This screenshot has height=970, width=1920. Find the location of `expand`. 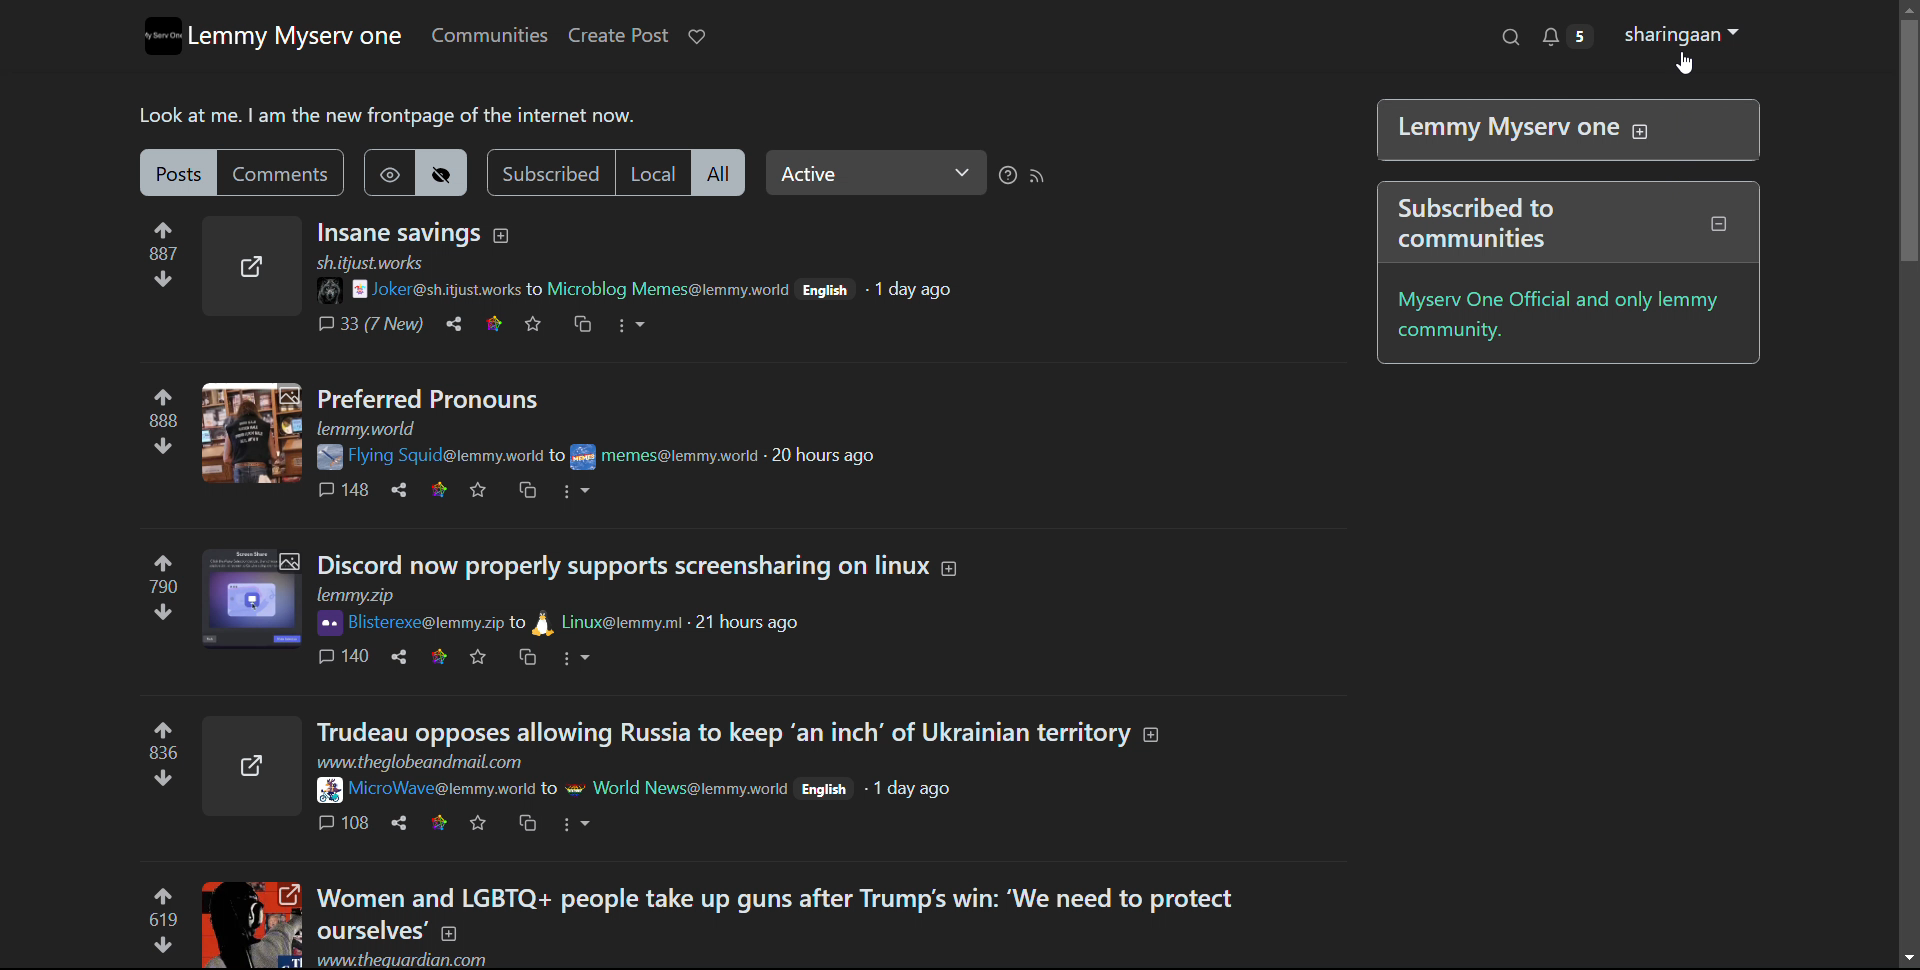

expand is located at coordinates (1151, 735).